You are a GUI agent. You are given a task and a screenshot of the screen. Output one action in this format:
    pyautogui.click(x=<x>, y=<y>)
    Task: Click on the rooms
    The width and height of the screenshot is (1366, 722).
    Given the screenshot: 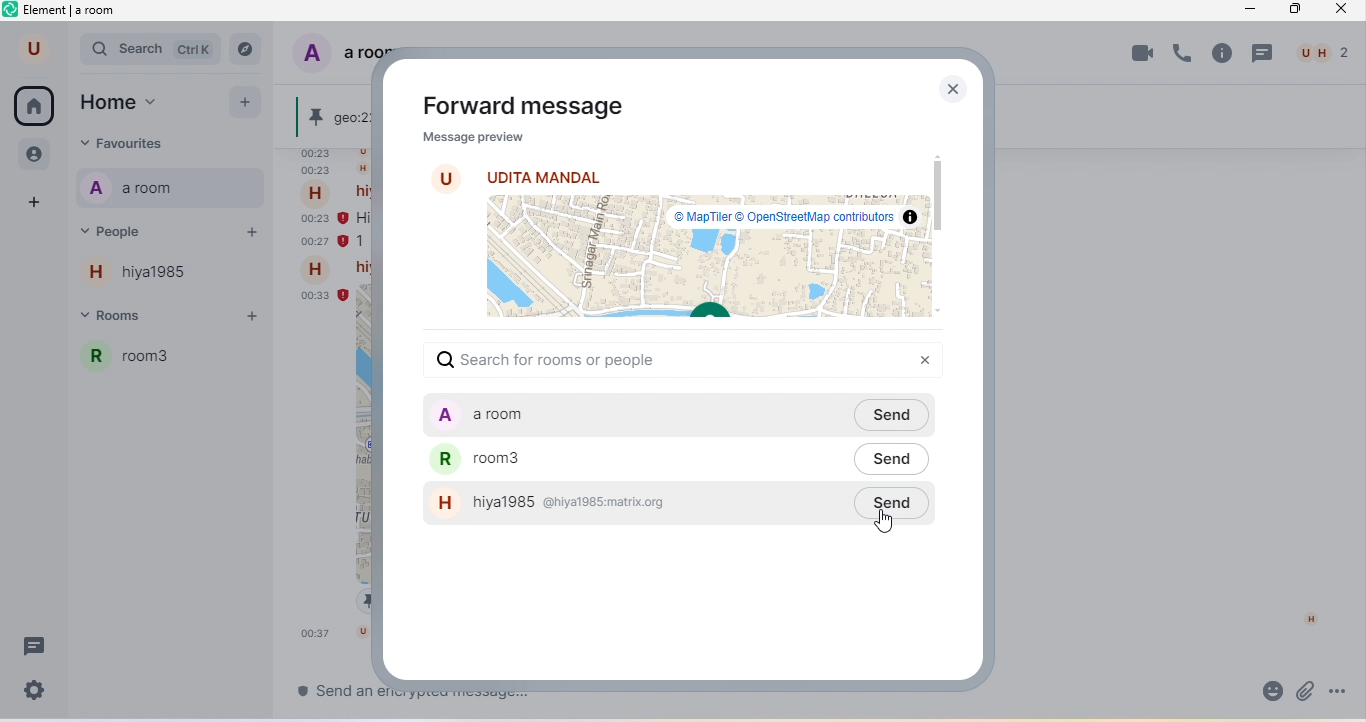 What is the action you would take?
    pyautogui.click(x=135, y=318)
    